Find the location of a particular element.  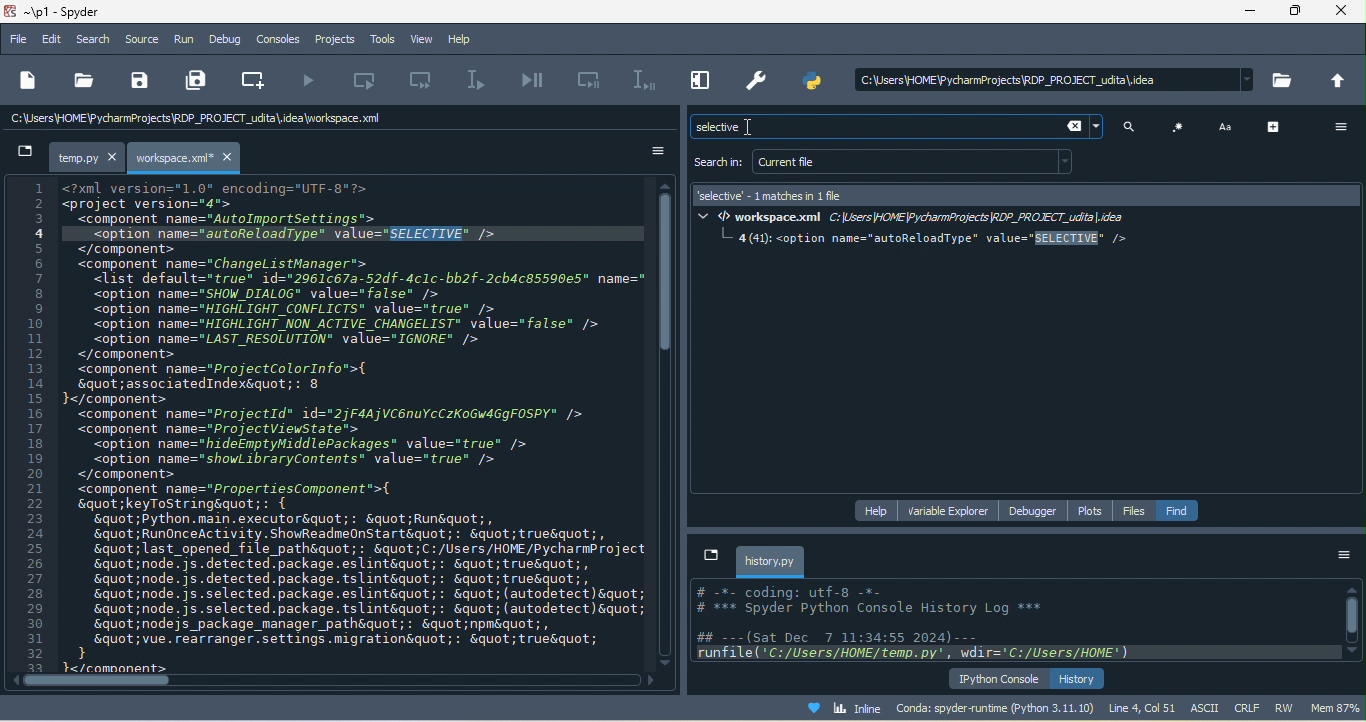

minimize is located at coordinates (1252, 13).